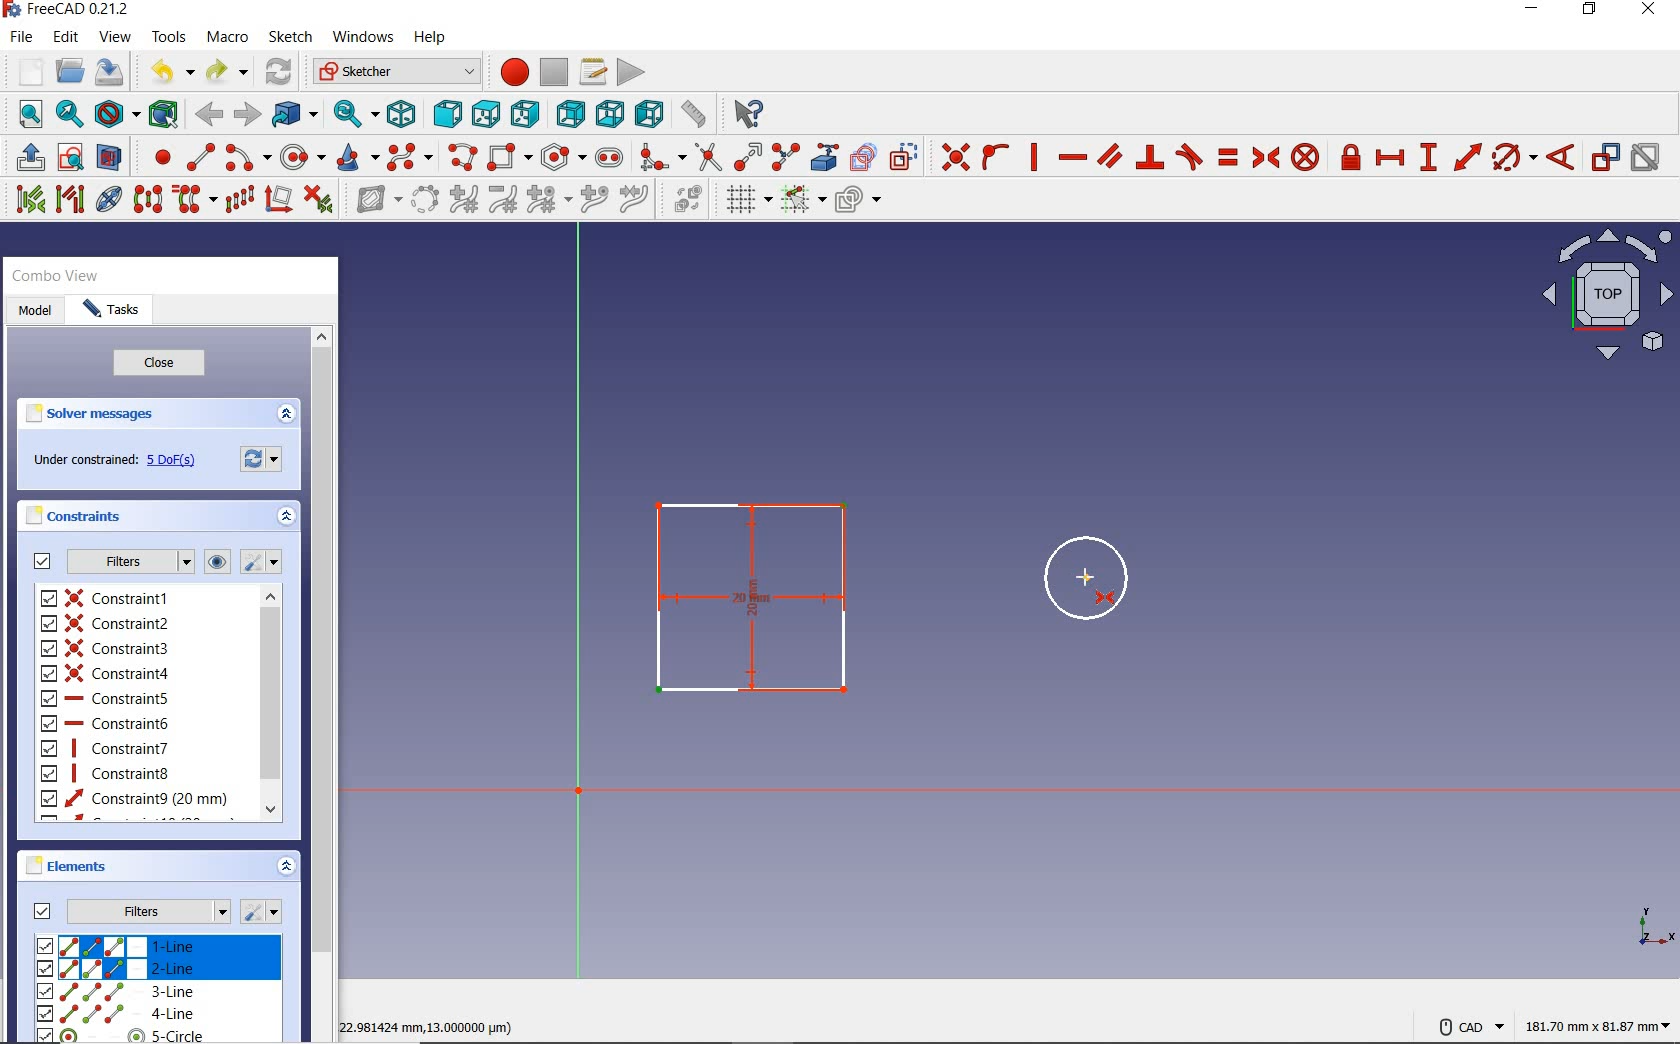  I want to click on show/hide b-spline information layer, so click(374, 201).